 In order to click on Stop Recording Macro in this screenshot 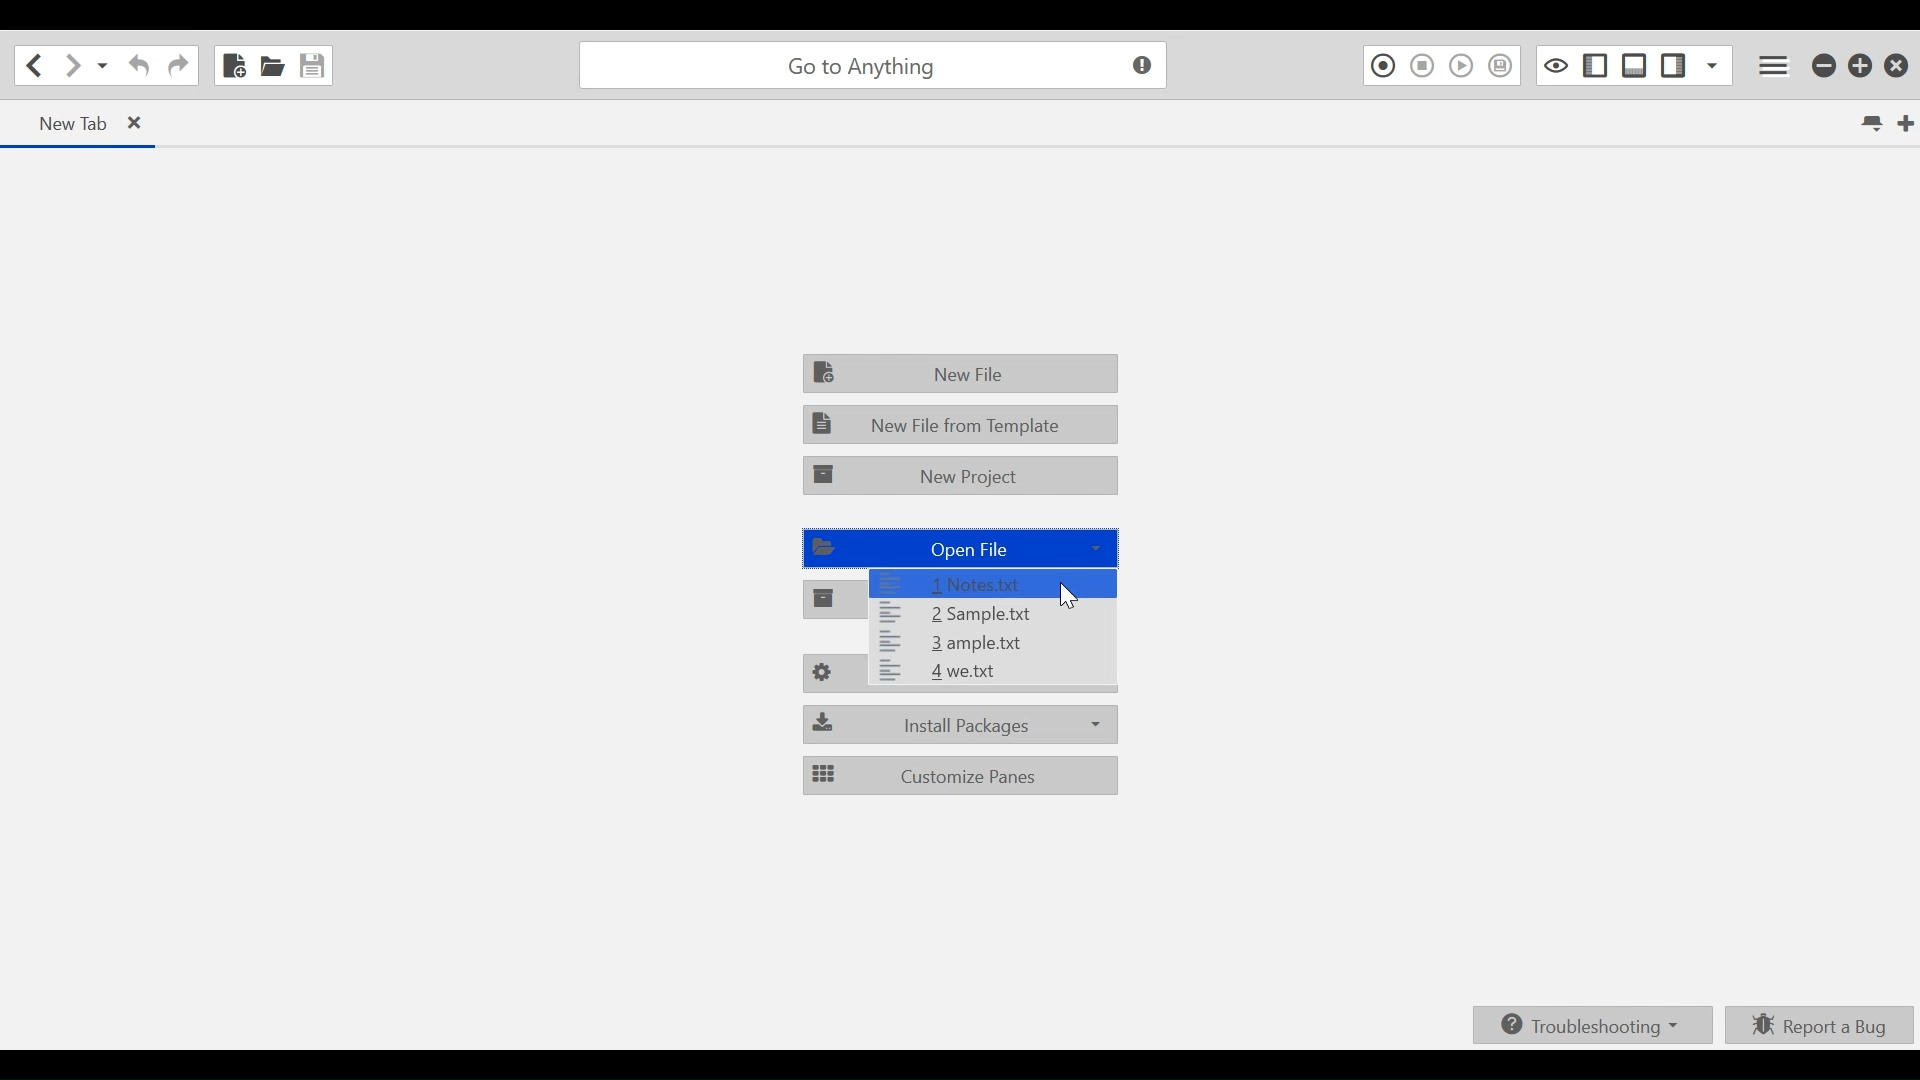, I will do `click(1421, 66)`.